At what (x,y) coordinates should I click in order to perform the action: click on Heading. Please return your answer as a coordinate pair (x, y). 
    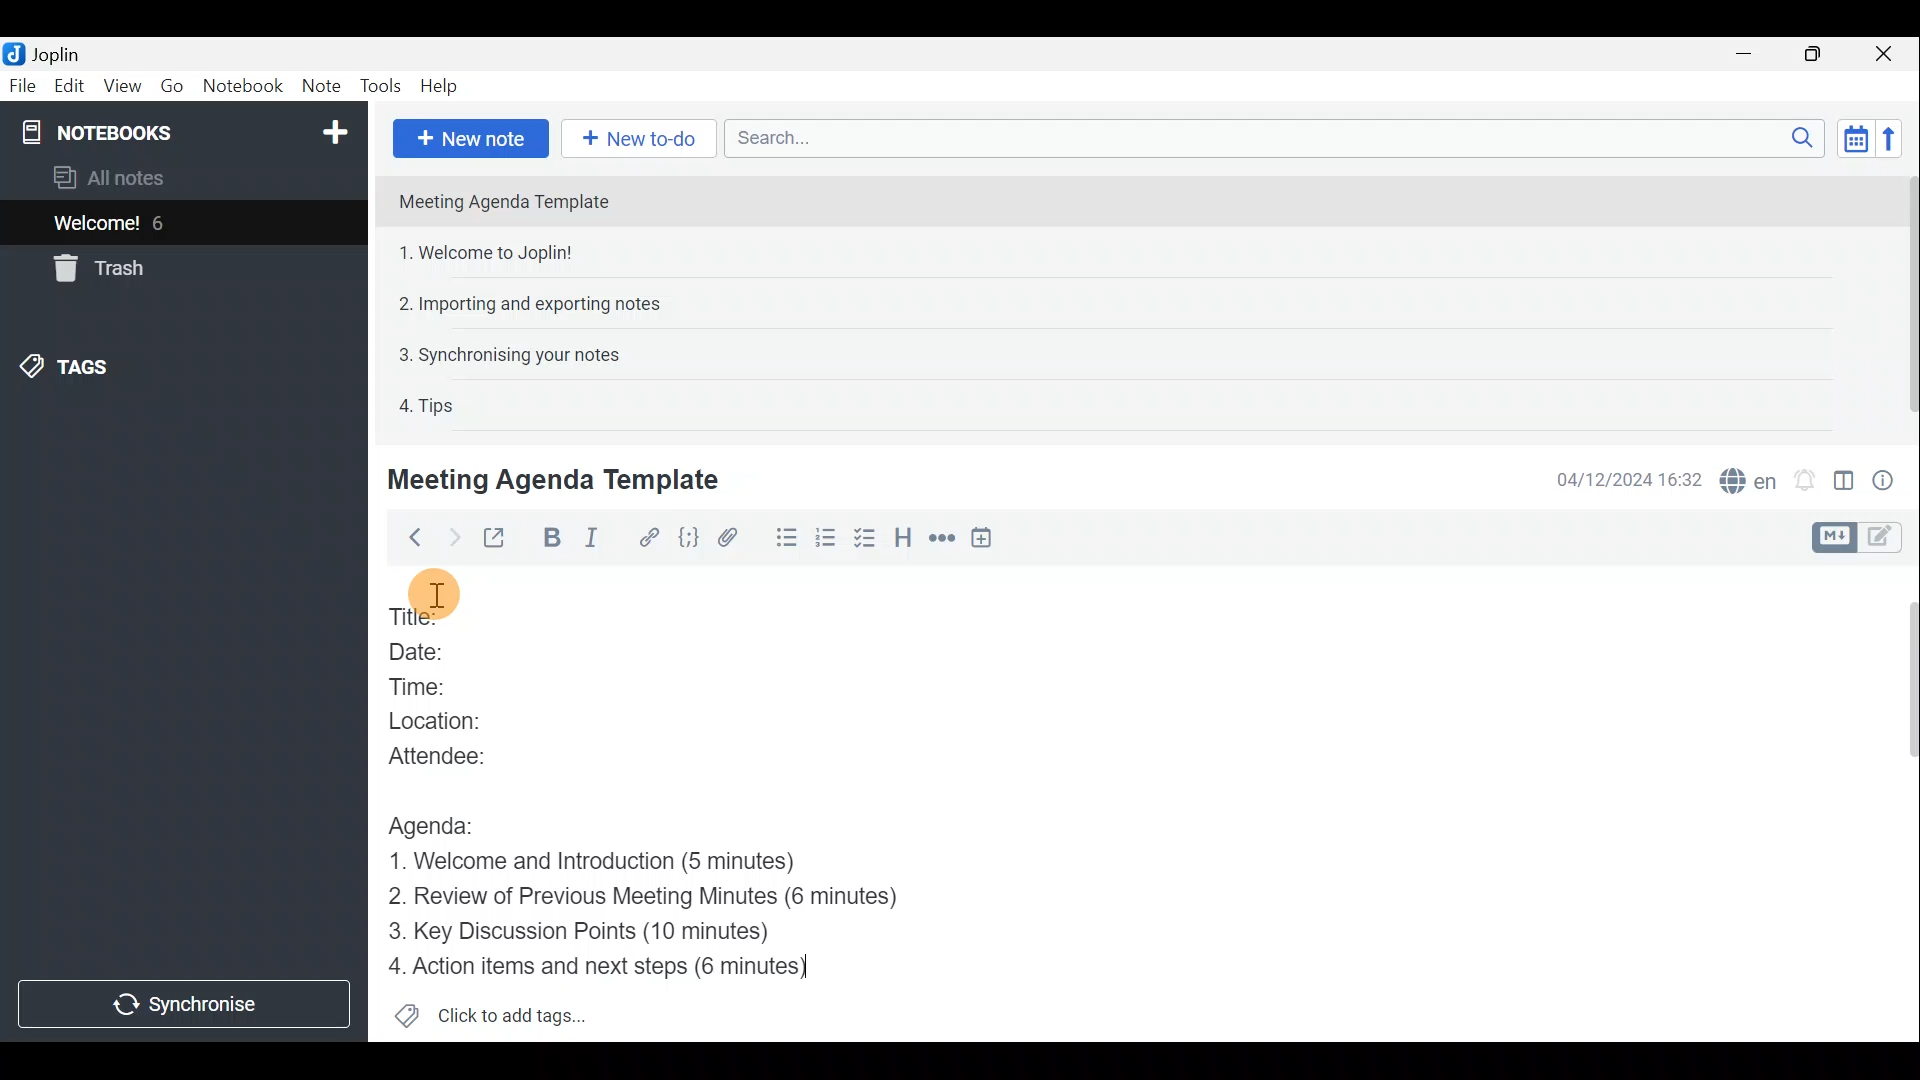
    Looking at the image, I should click on (903, 541).